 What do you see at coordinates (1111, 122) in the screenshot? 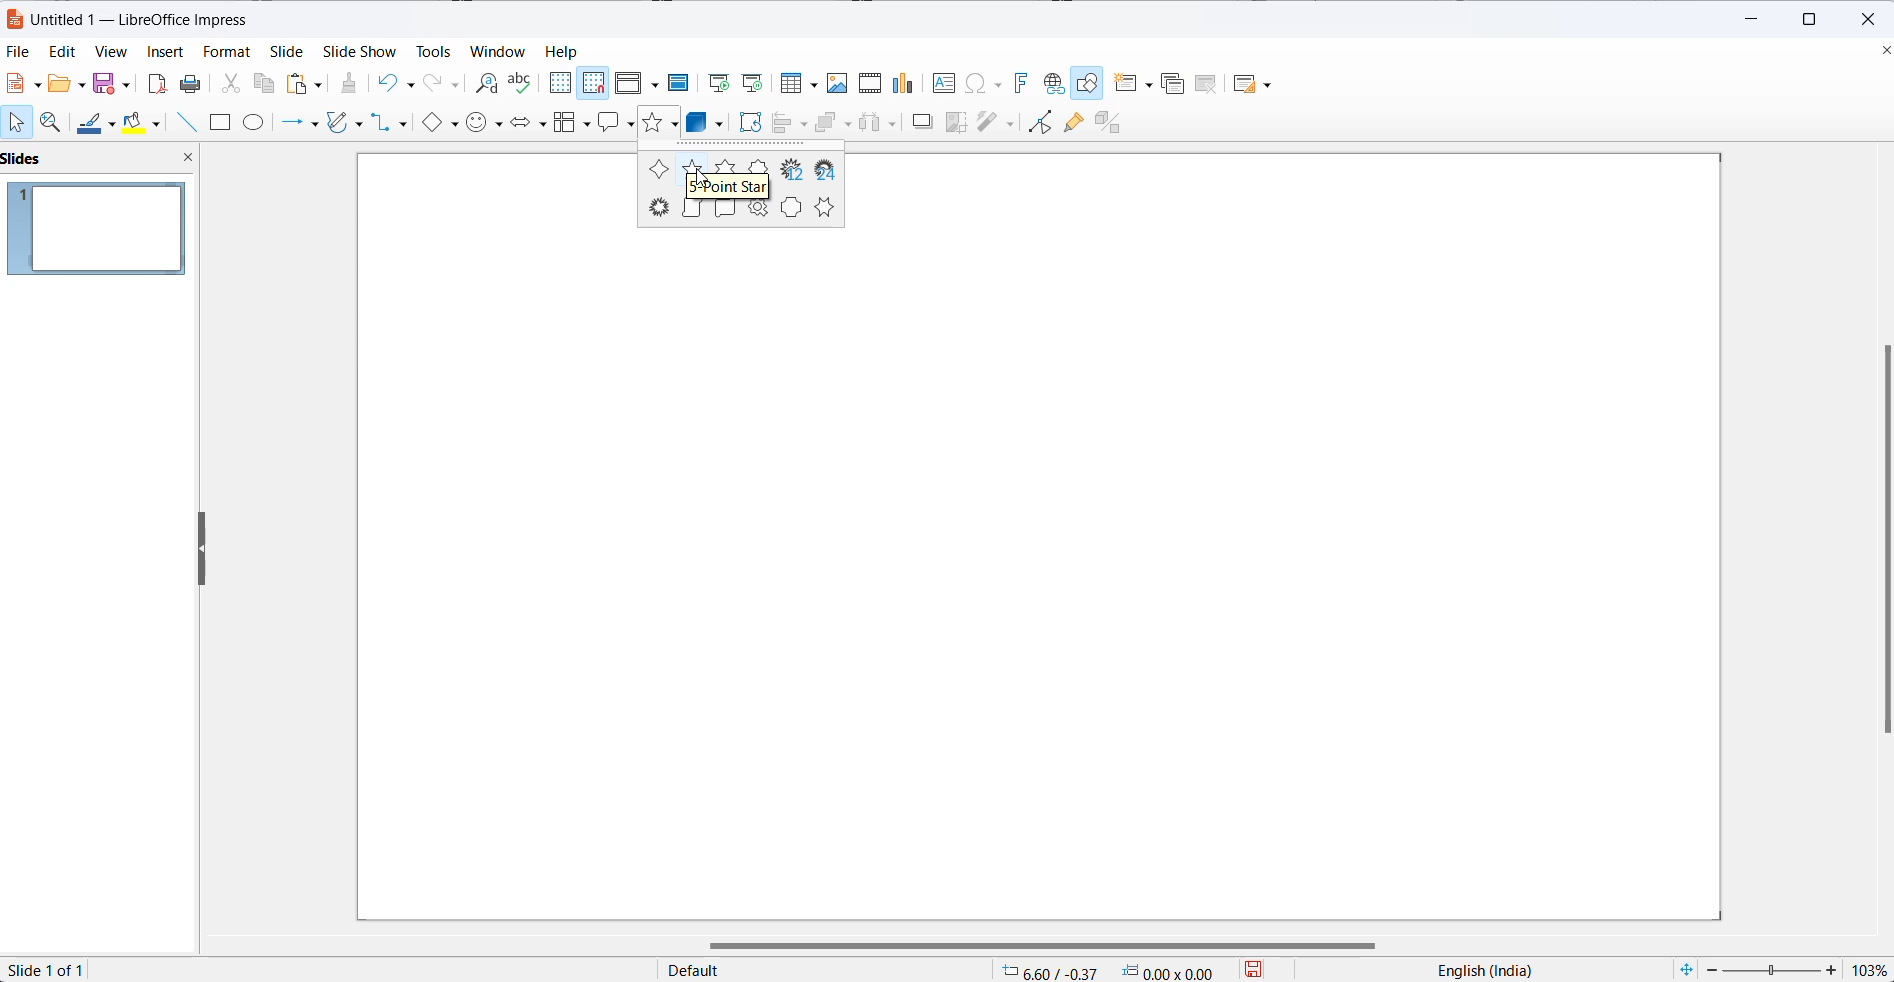
I see `toggle extrusion` at bounding box center [1111, 122].